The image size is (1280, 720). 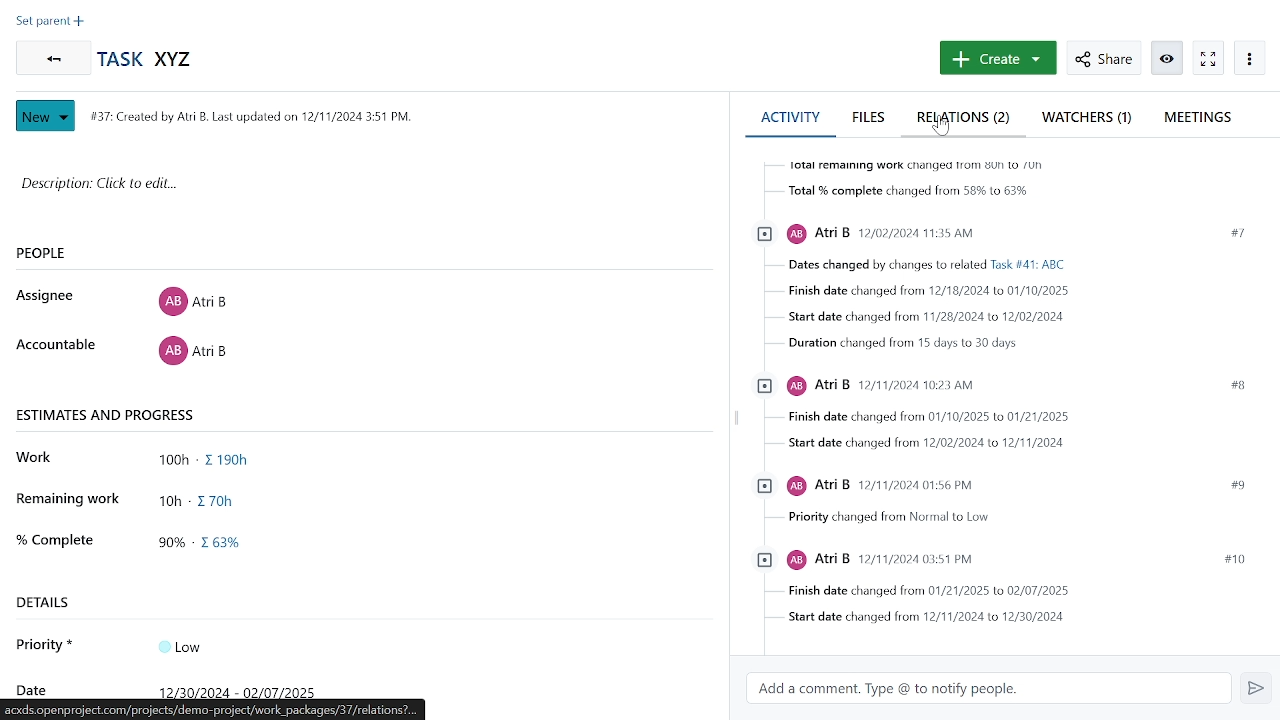 What do you see at coordinates (913, 619) in the screenshot?
I see `start date changed from 12/11/2024 to 1/30/2024` at bounding box center [913, 619].